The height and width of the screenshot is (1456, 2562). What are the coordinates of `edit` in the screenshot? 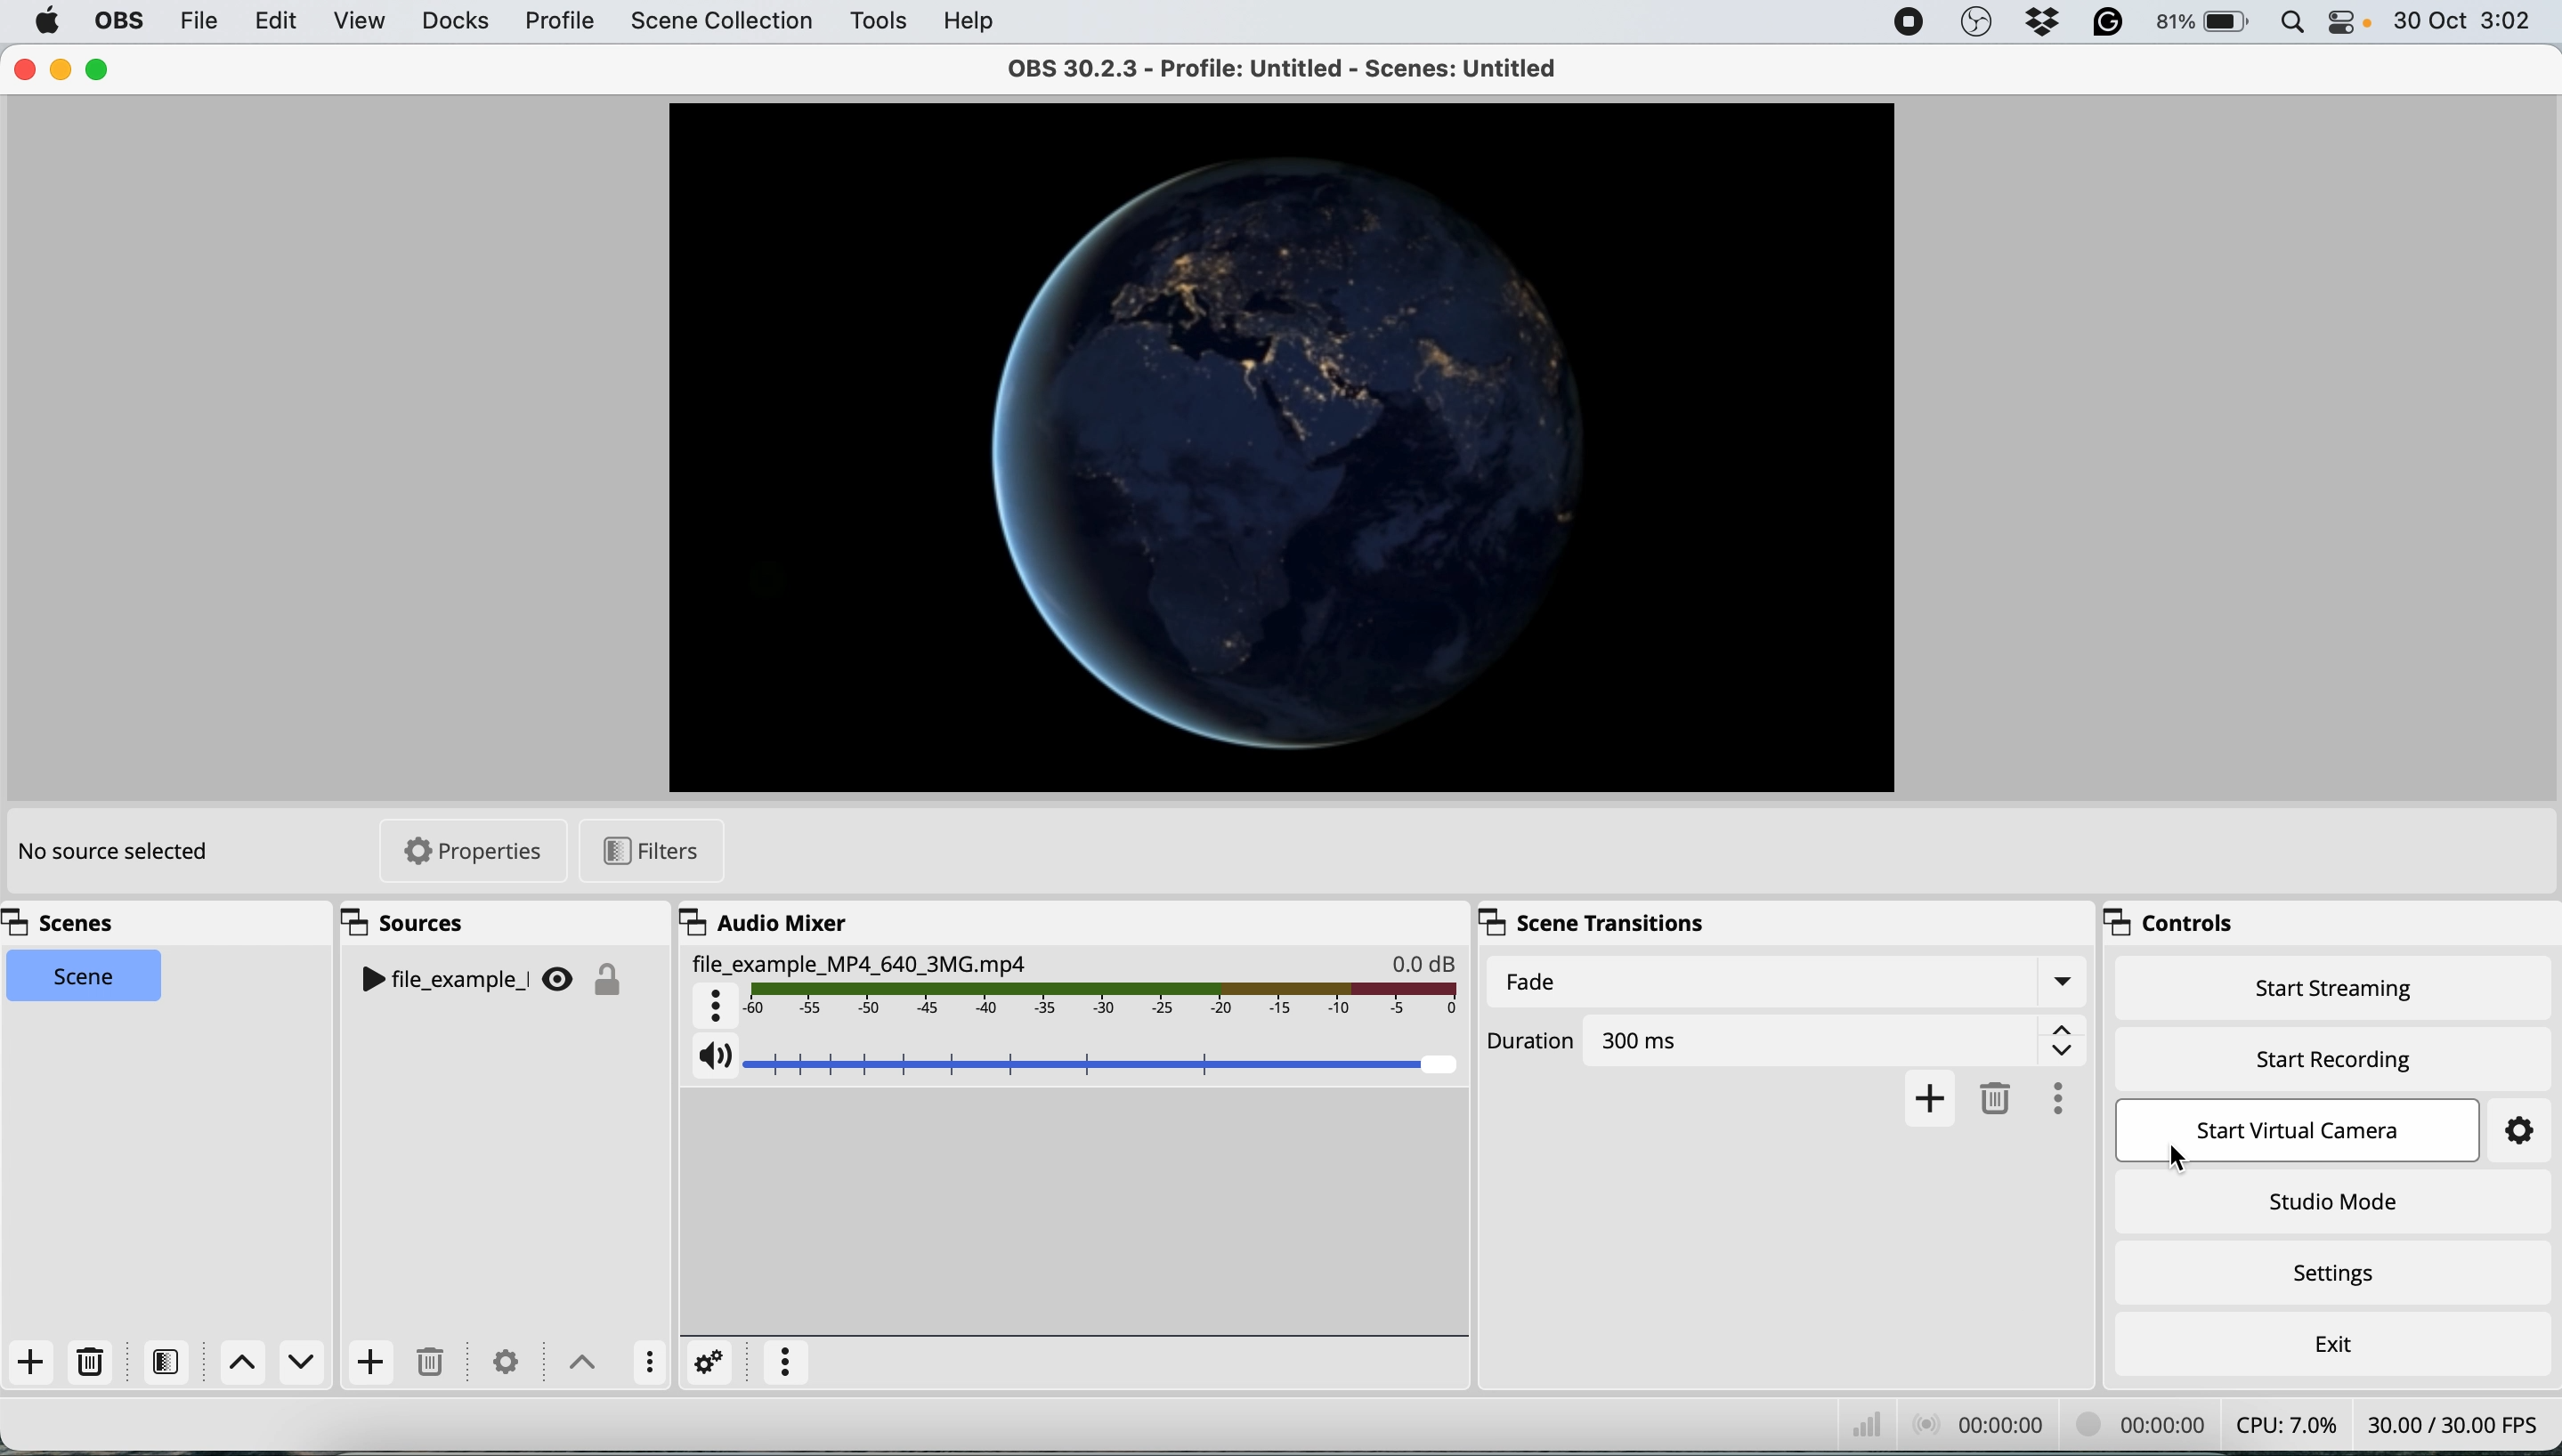 It's located at (278, 20).